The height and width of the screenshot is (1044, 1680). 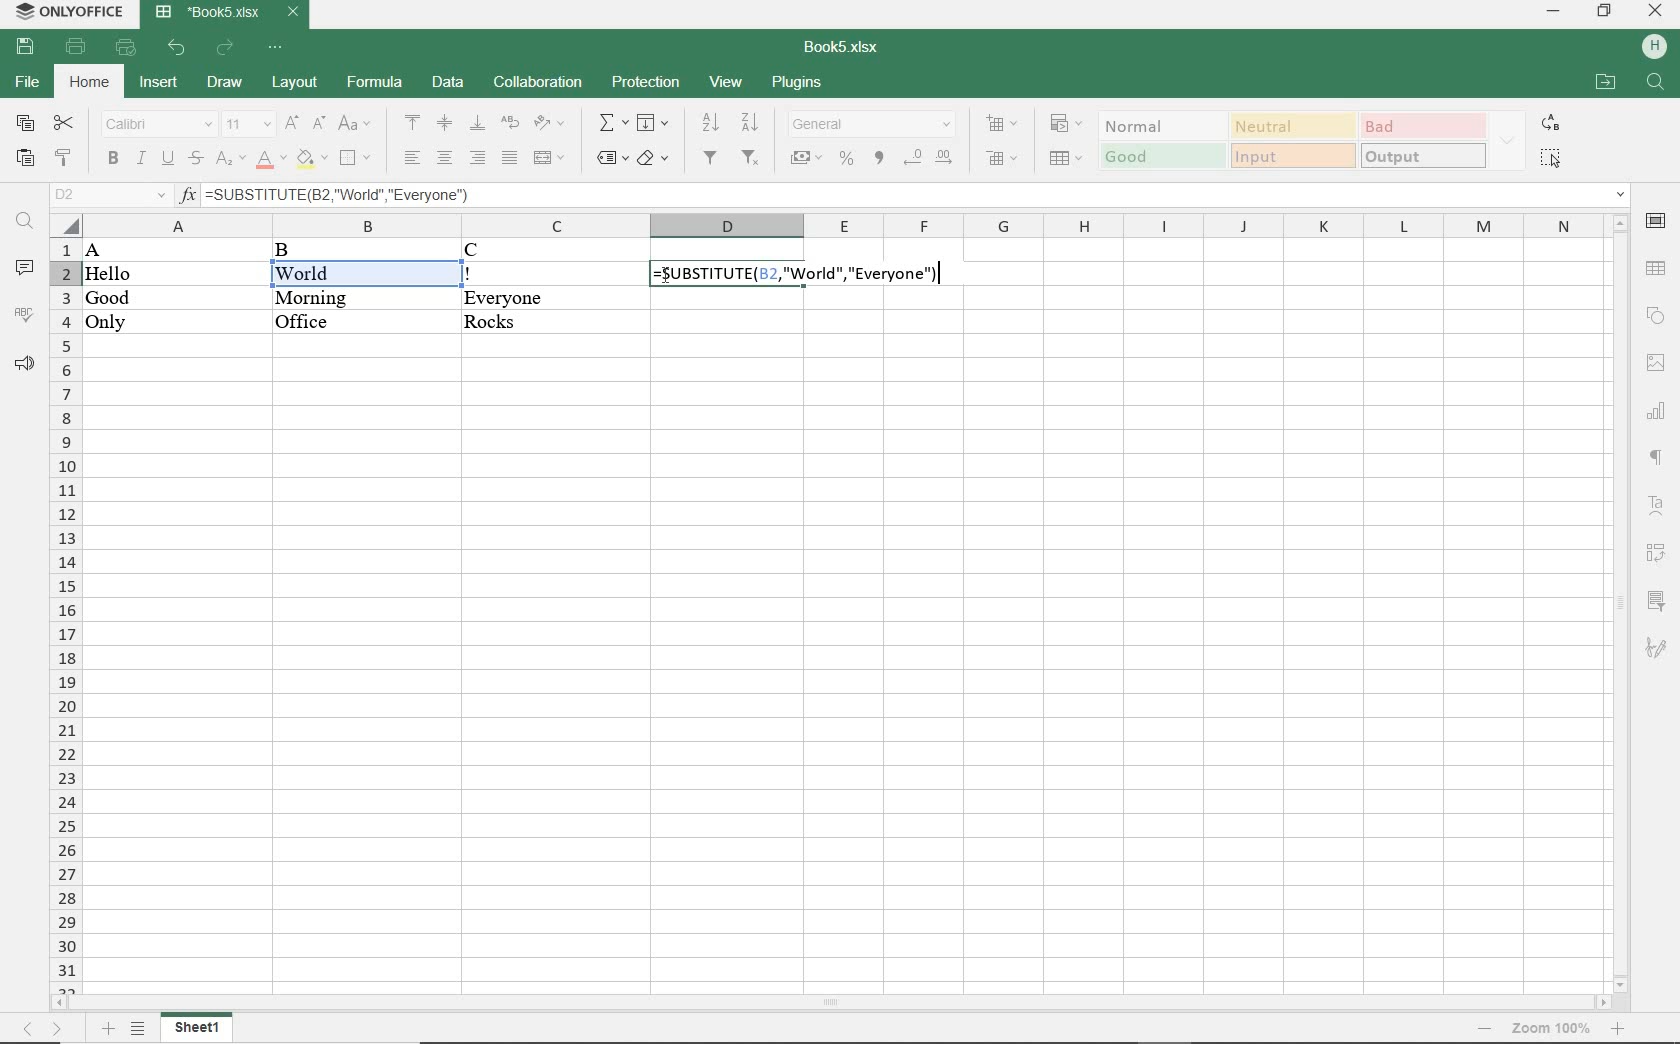 What do you see at coordinates (28, 83) in the screenshot?
I see `file` at bounding box center [28, 83].